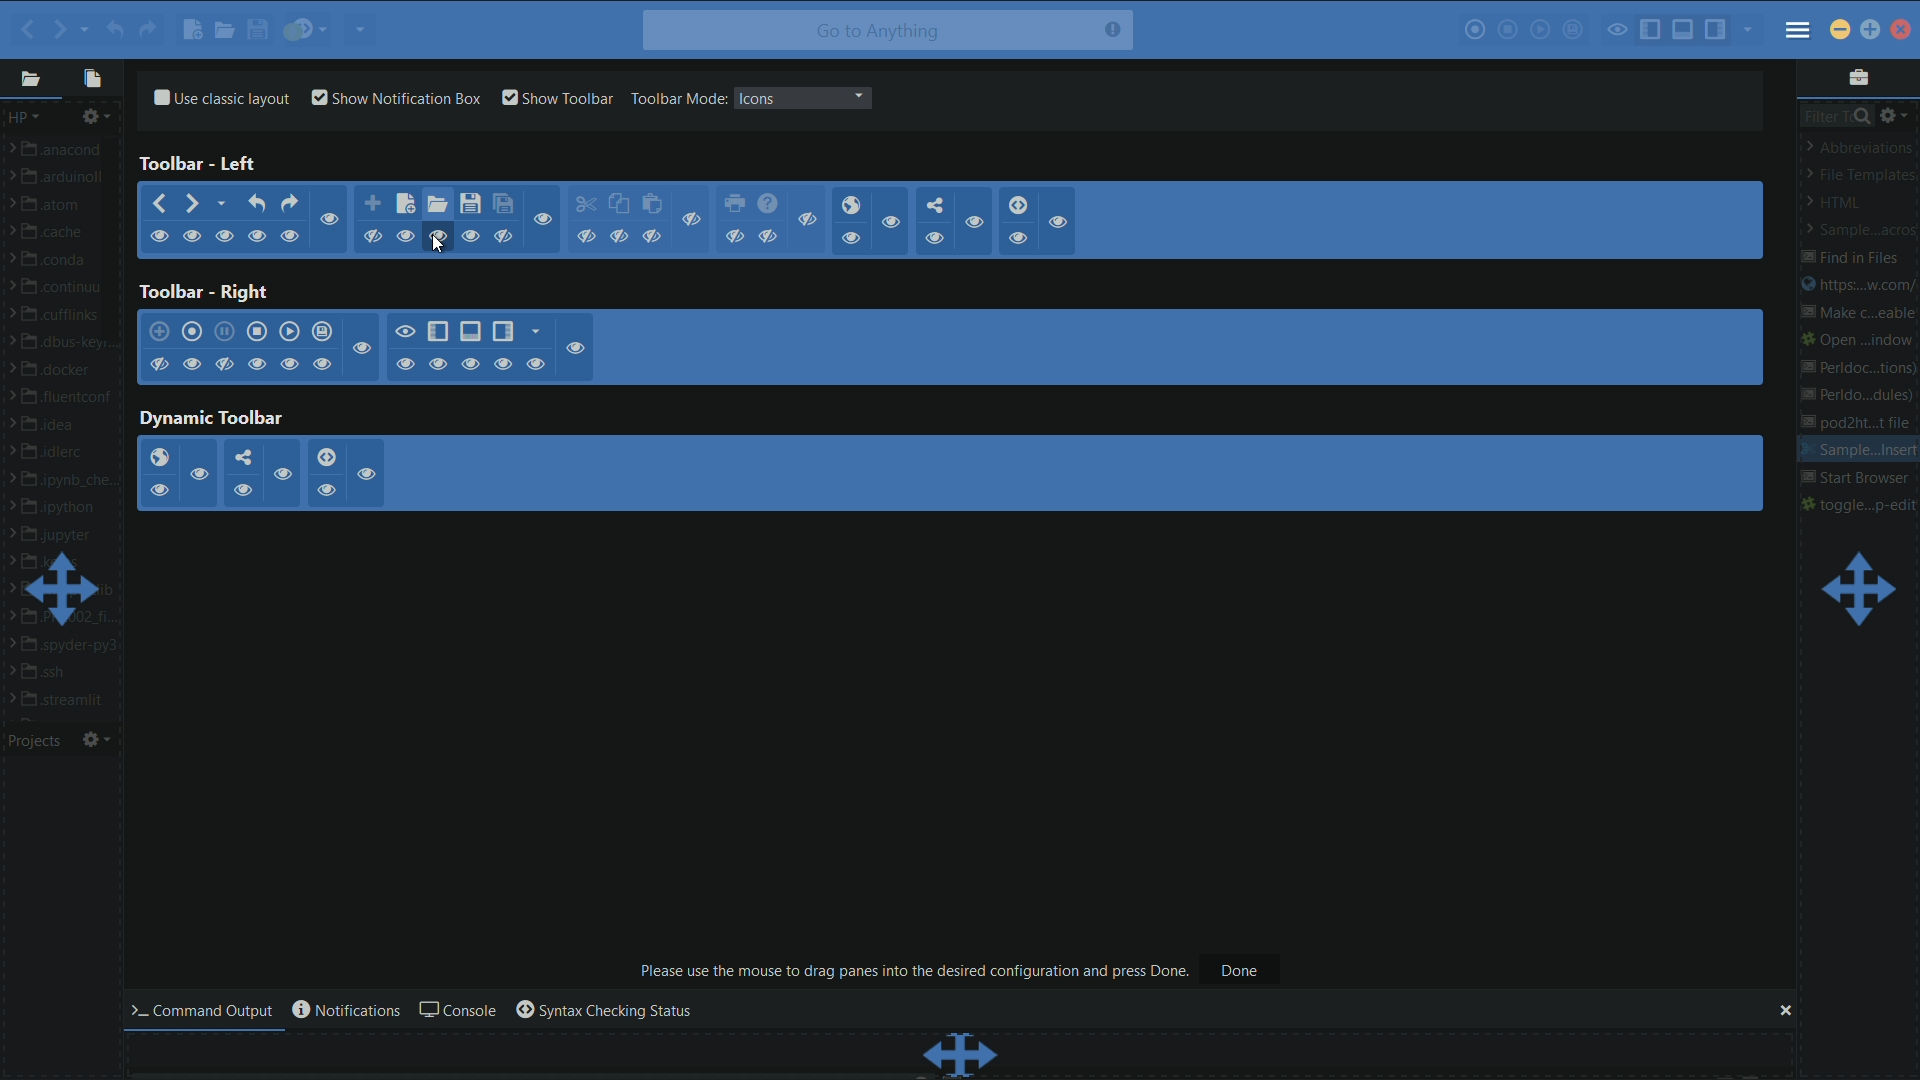  Describe the element at coordinates (219, 96) in the screenshot. I see `use classic layout` at that location.